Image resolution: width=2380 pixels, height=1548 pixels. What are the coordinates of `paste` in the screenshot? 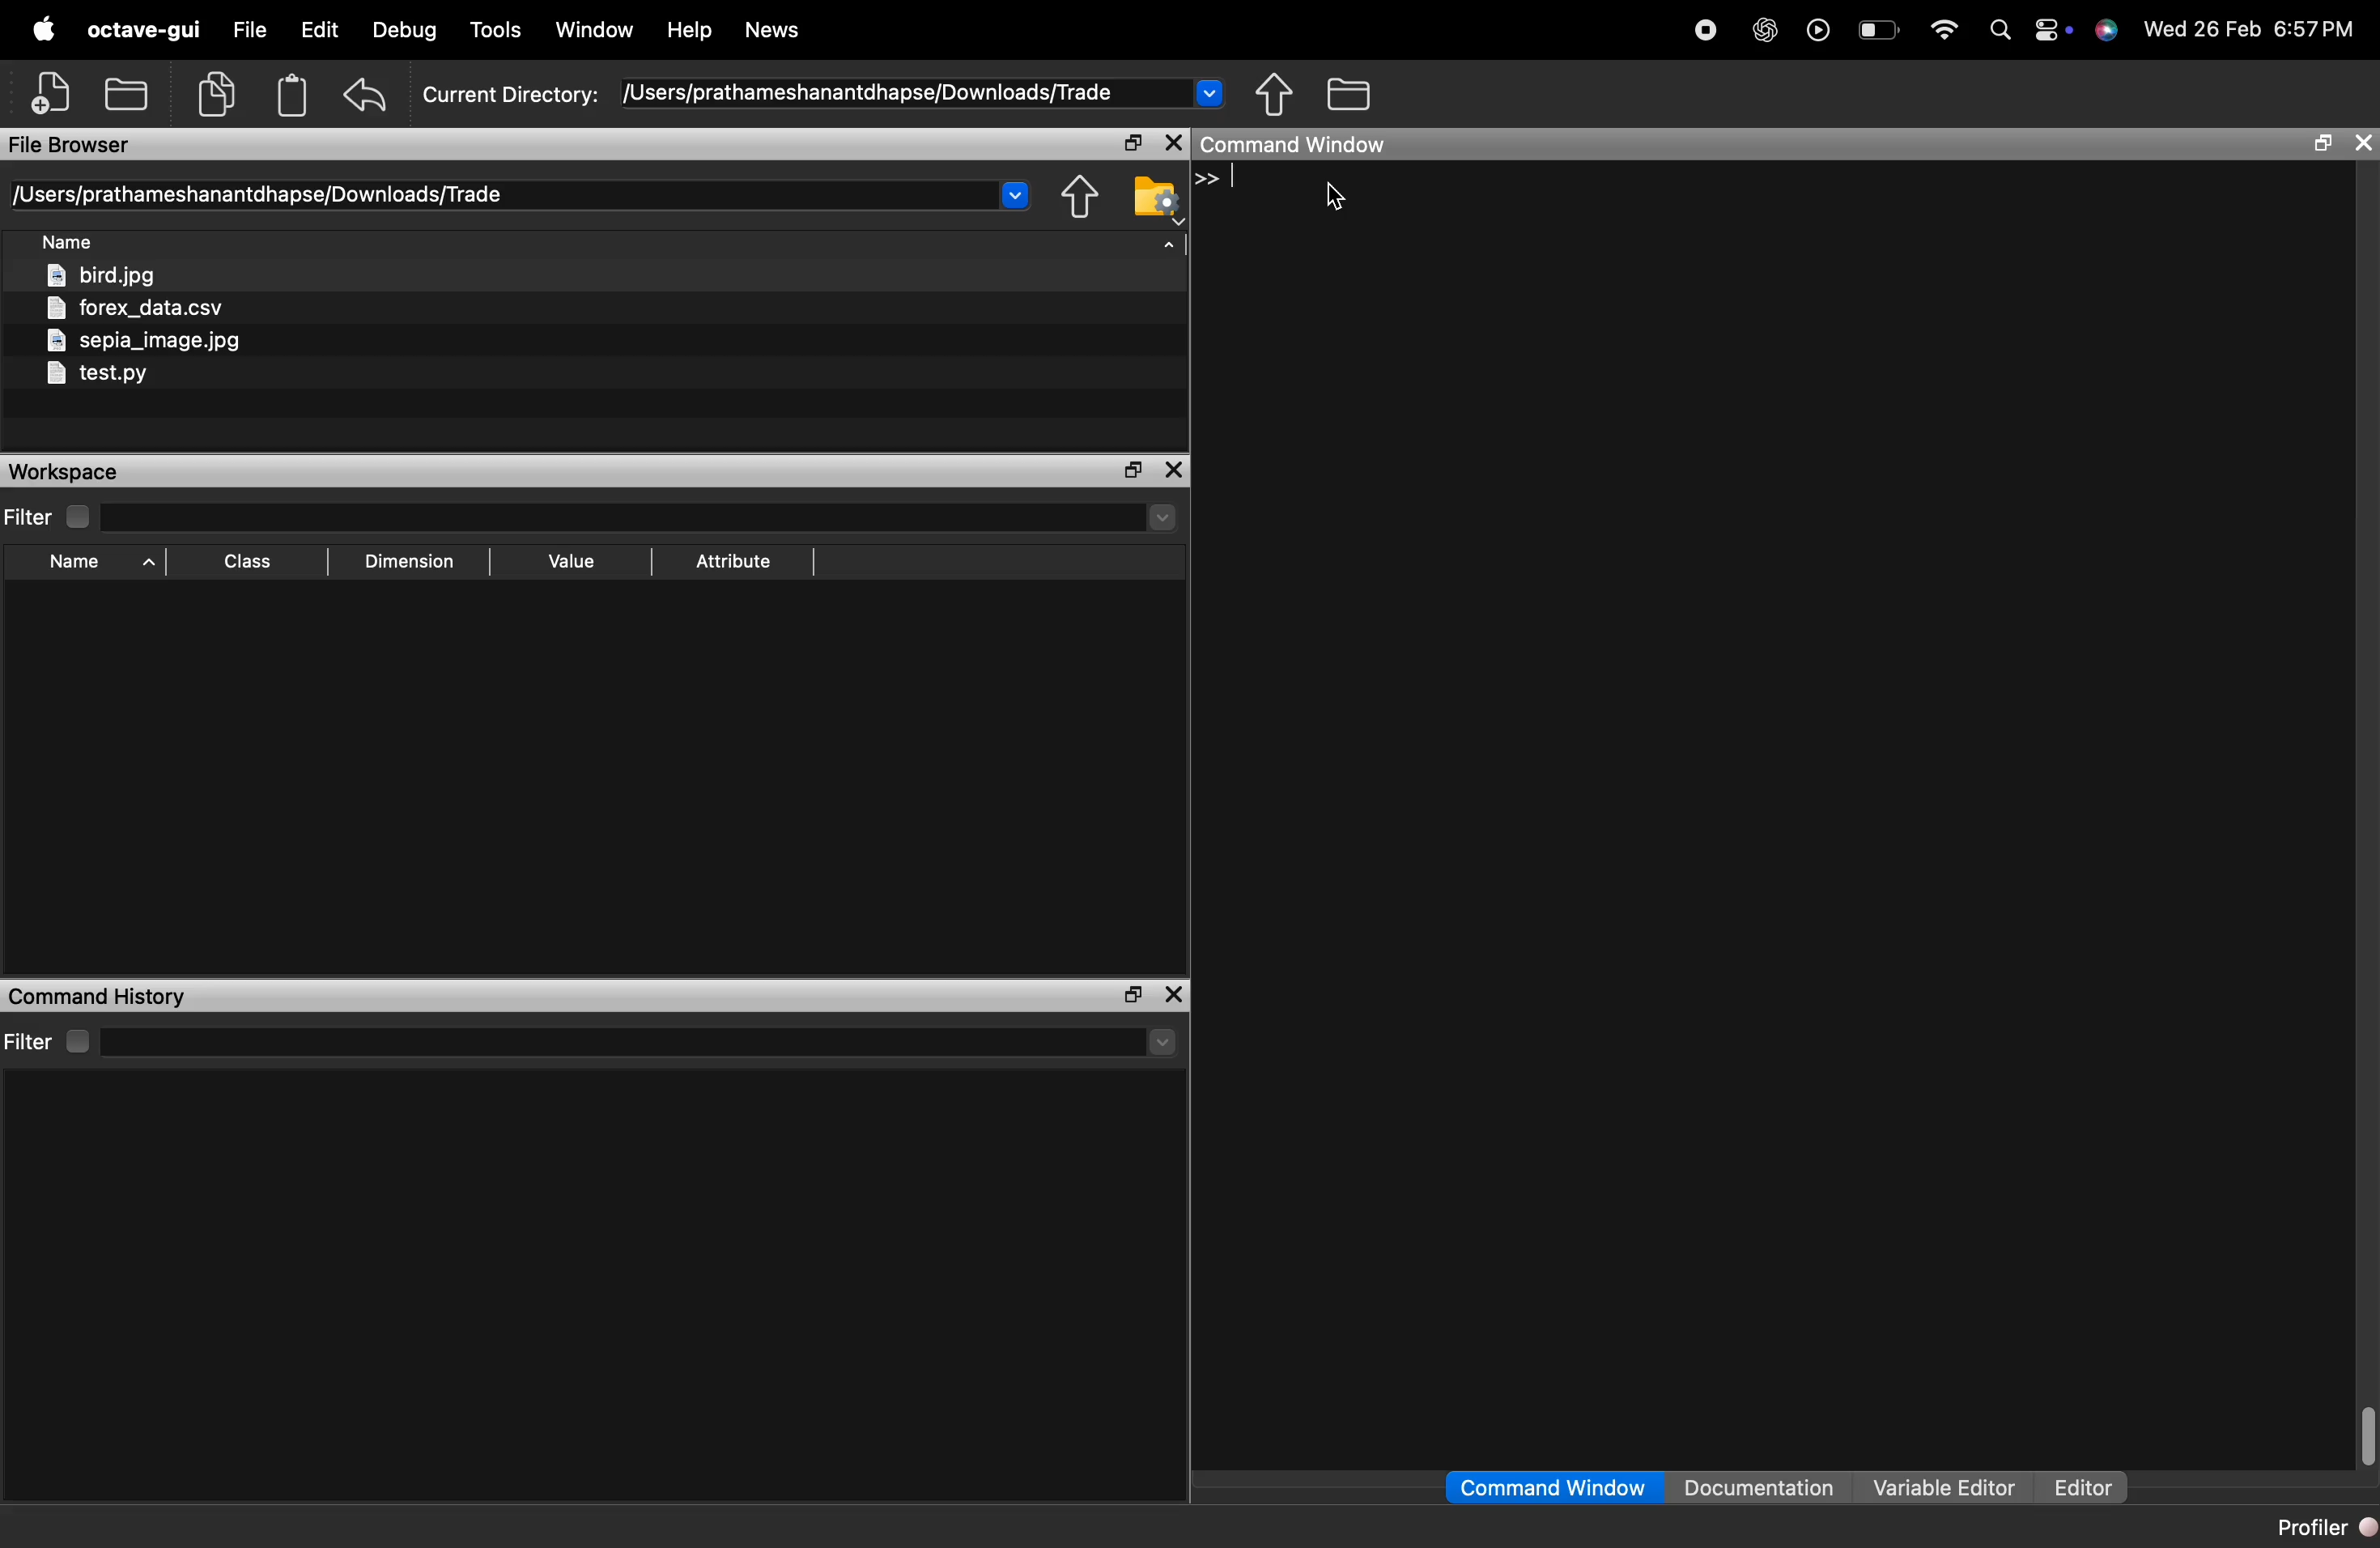 It's located at (291, 94).